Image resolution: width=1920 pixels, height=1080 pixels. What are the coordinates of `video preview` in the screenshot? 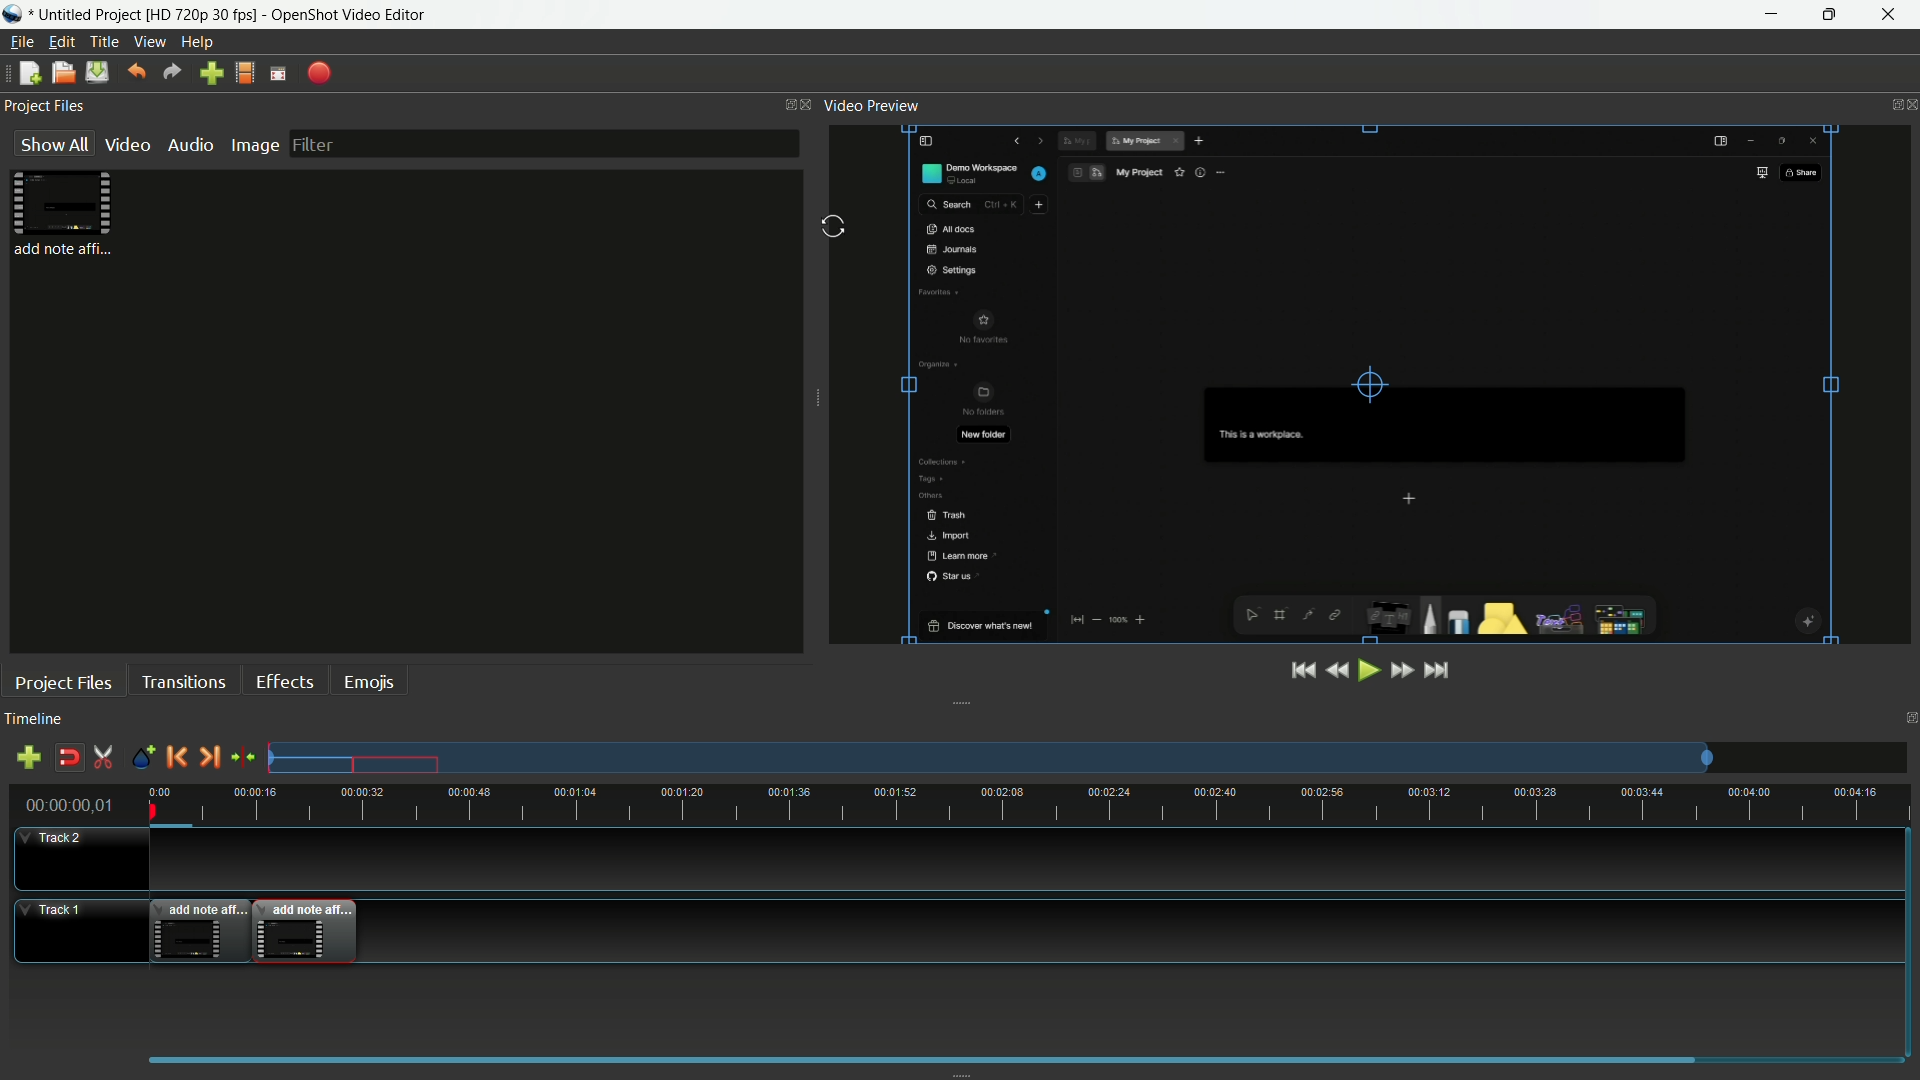 It's located at (875, 105).